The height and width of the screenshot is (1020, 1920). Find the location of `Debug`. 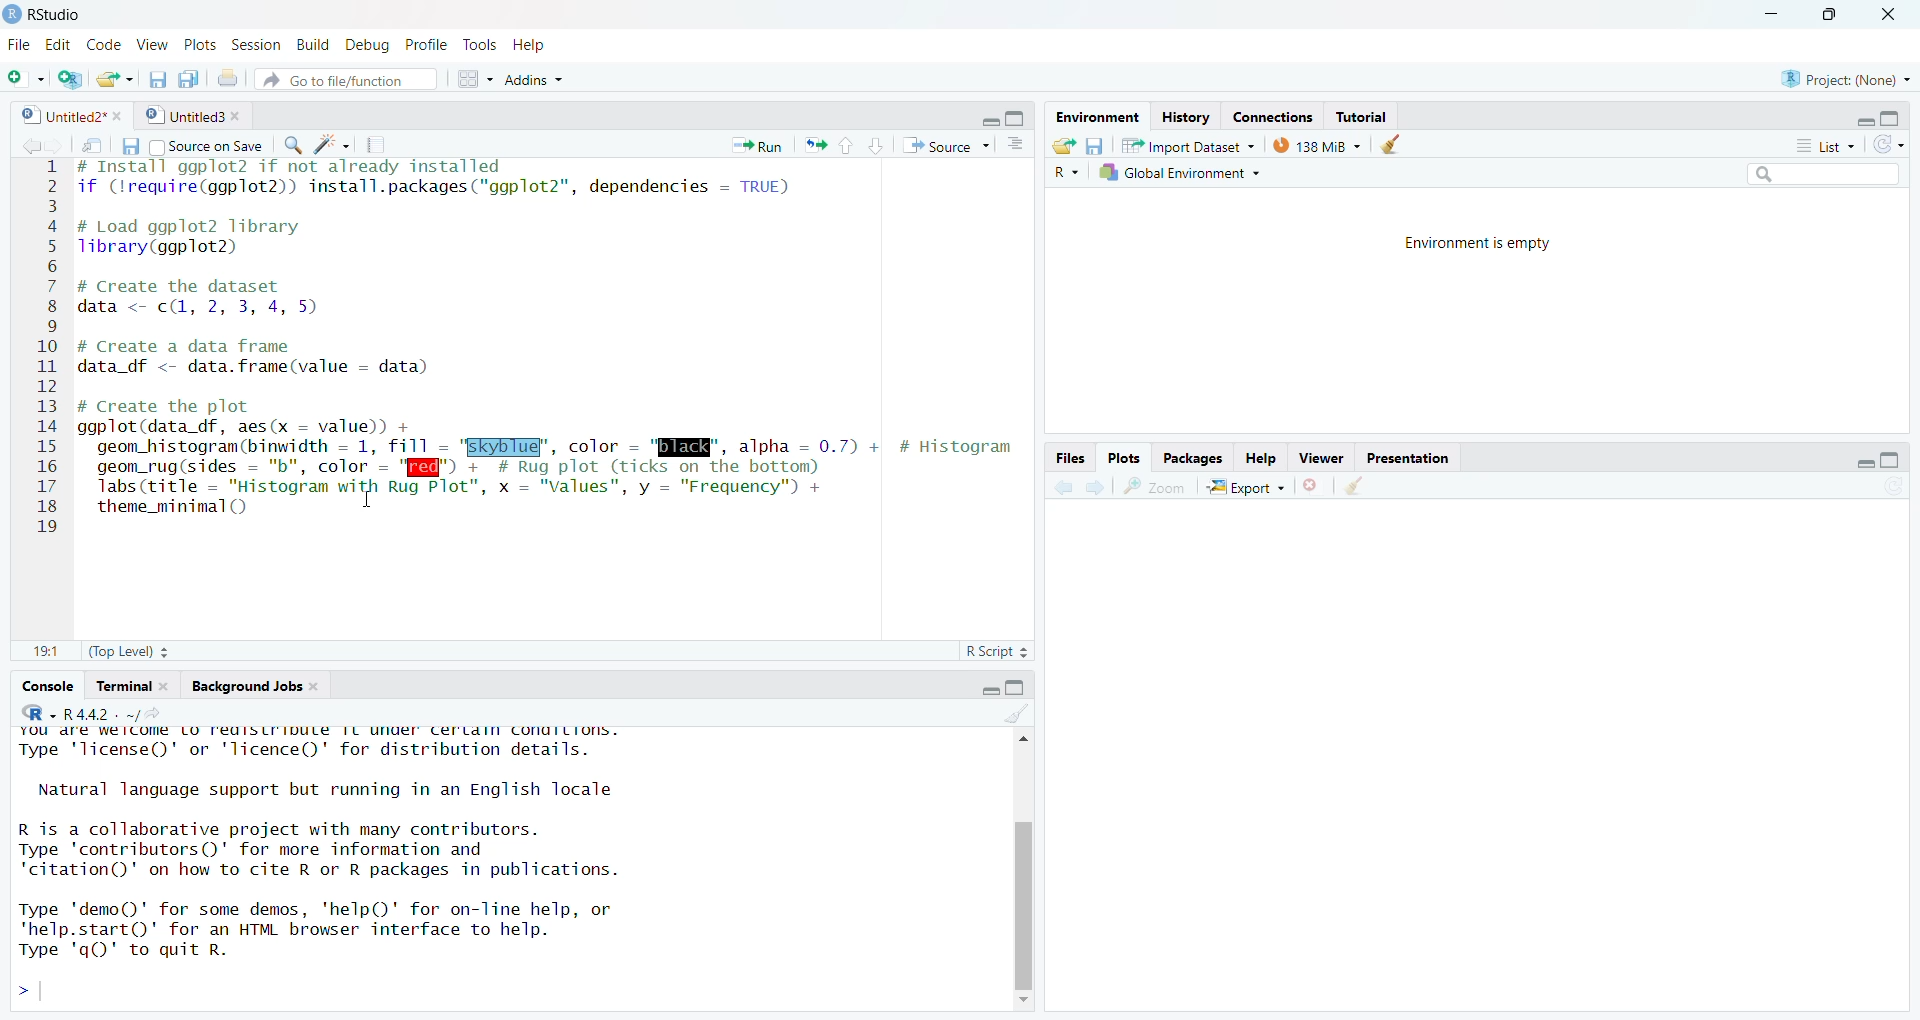

Debug is located at coordinates (370, 43).